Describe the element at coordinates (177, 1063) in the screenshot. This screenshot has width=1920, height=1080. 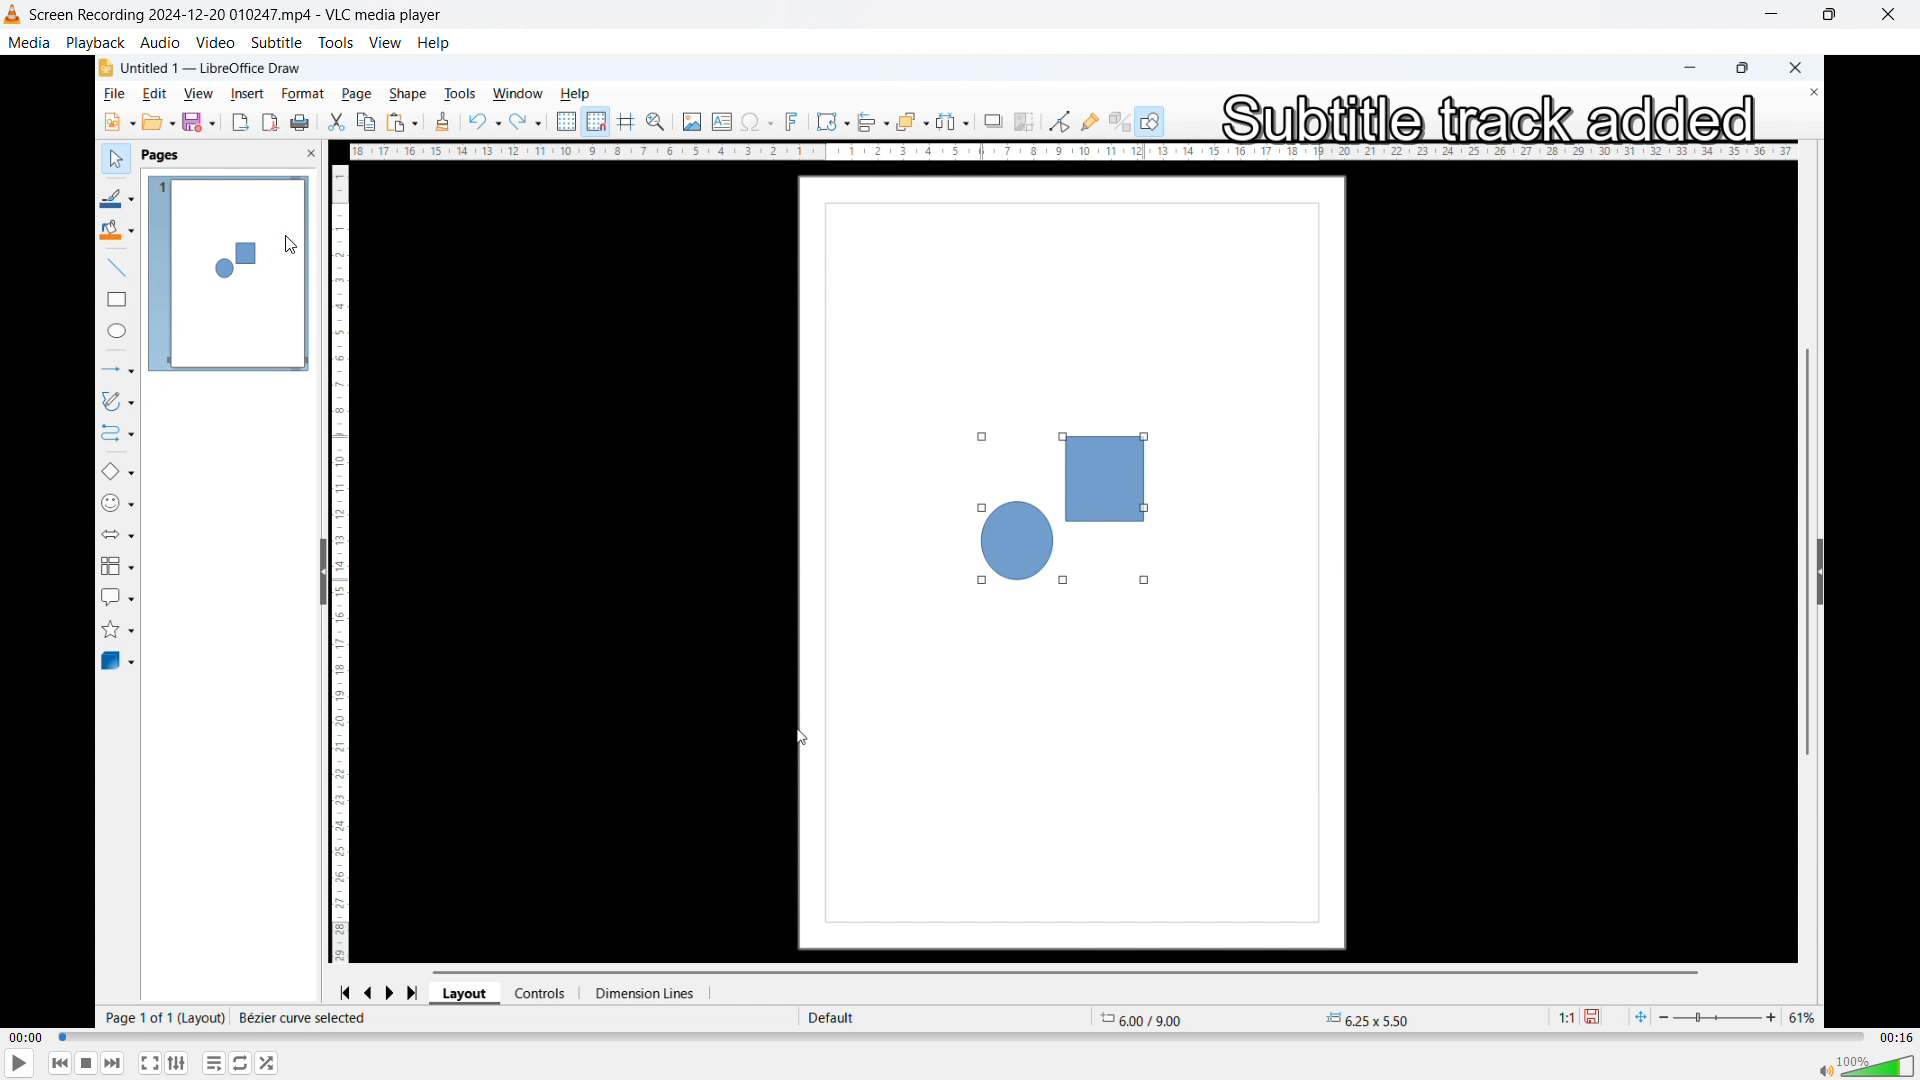
I see `Show advanced settings ` at that location.